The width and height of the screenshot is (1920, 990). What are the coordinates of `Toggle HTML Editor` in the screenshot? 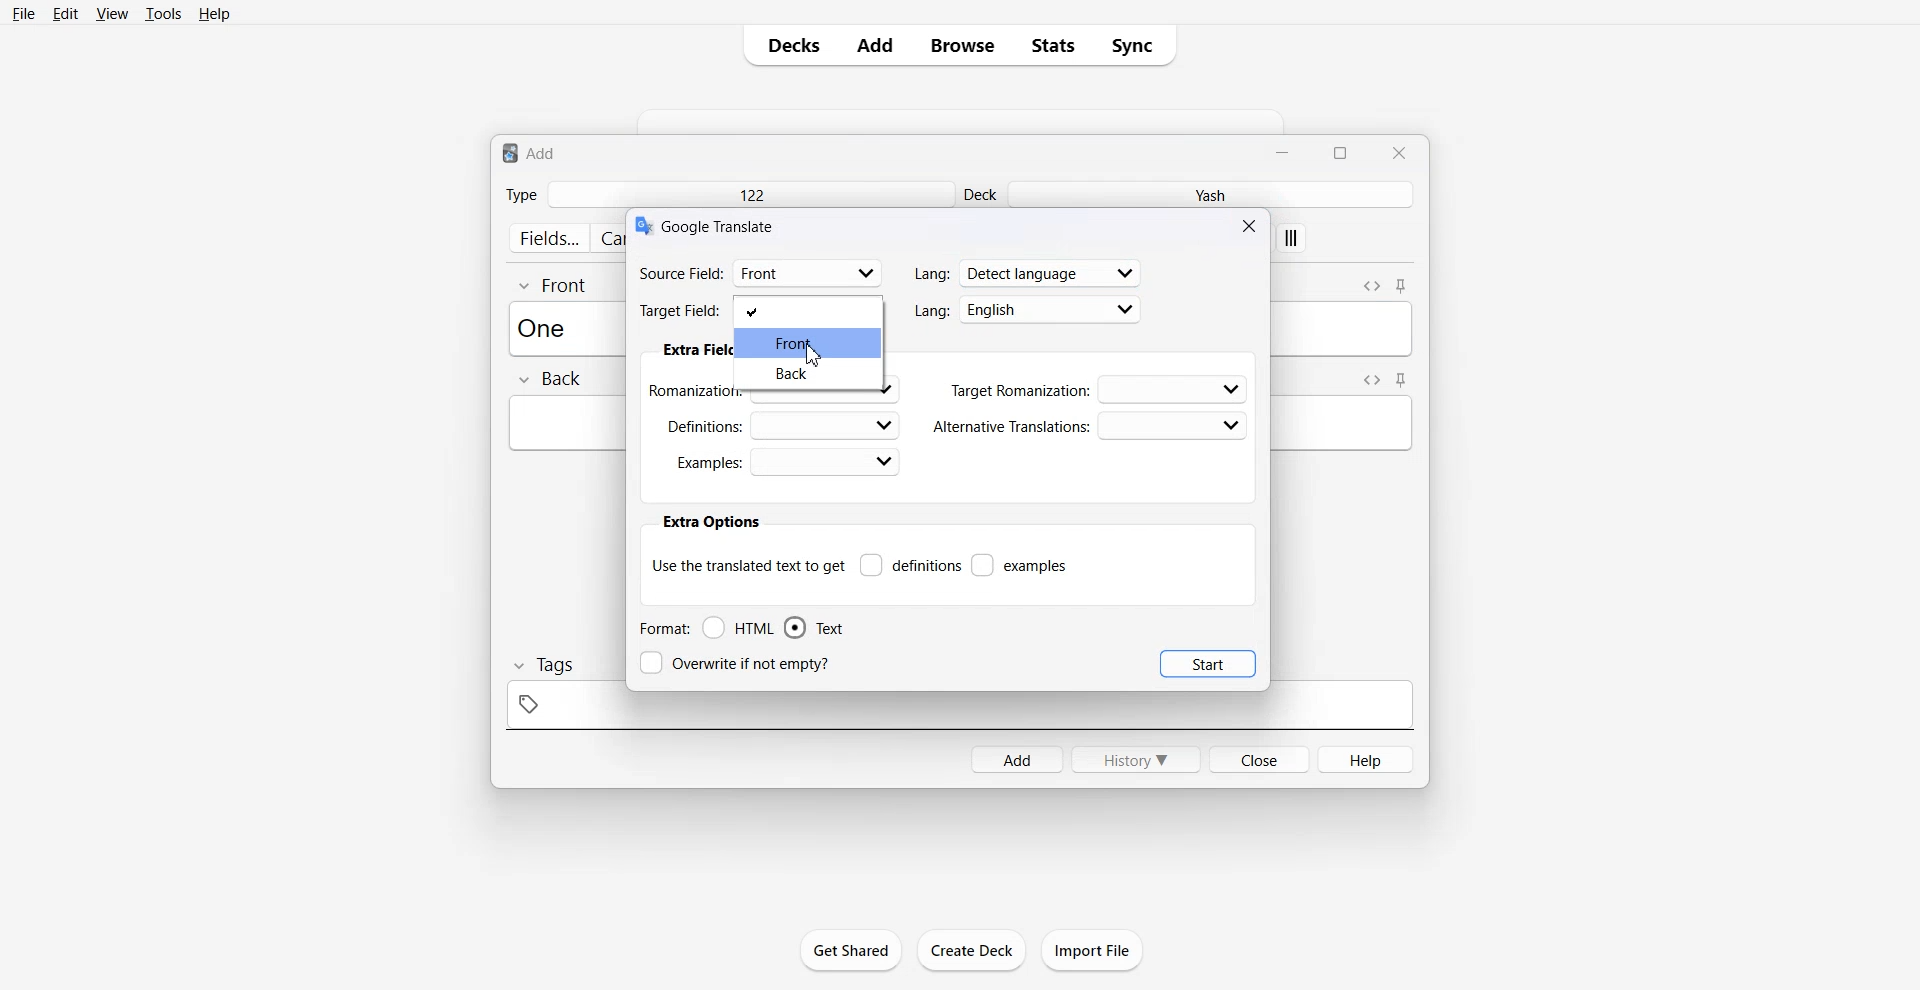 It's located at (1371, 284).